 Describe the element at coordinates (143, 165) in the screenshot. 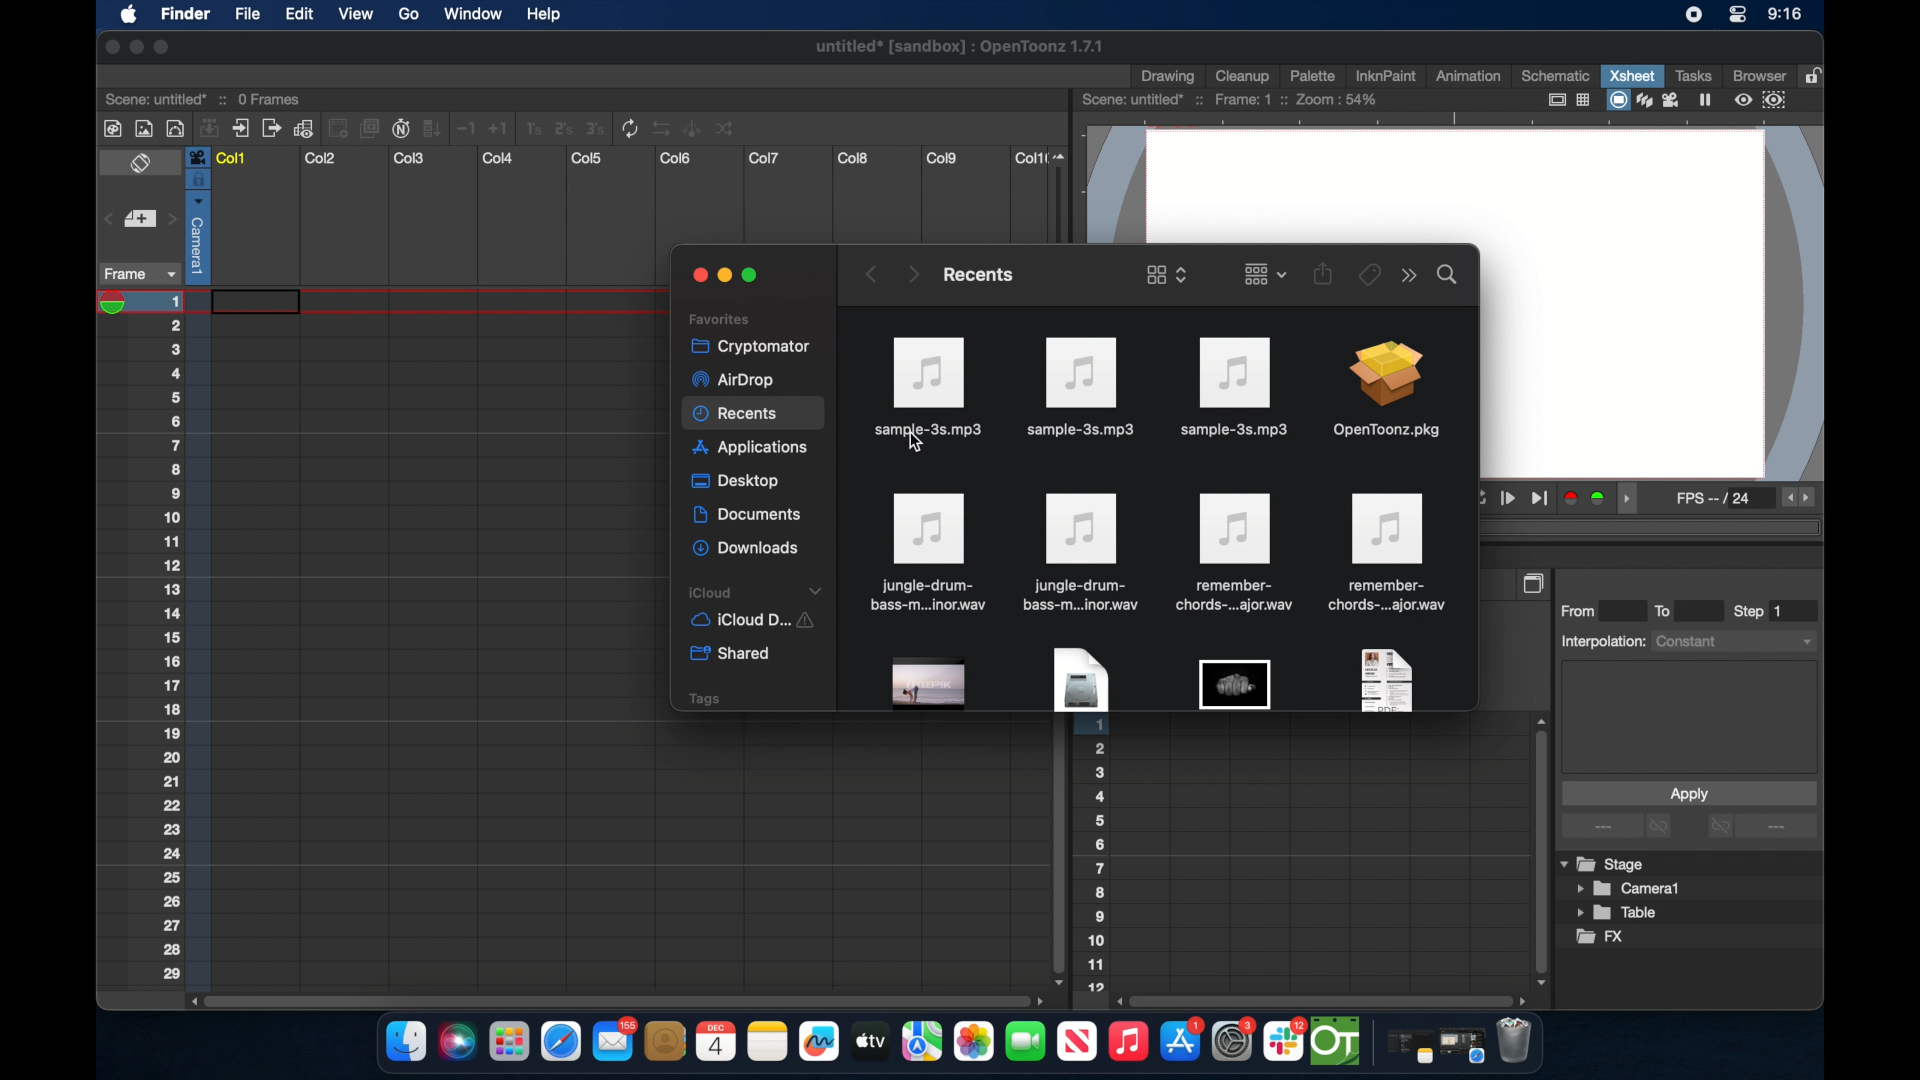

I see `toggle x sheet` at that location.